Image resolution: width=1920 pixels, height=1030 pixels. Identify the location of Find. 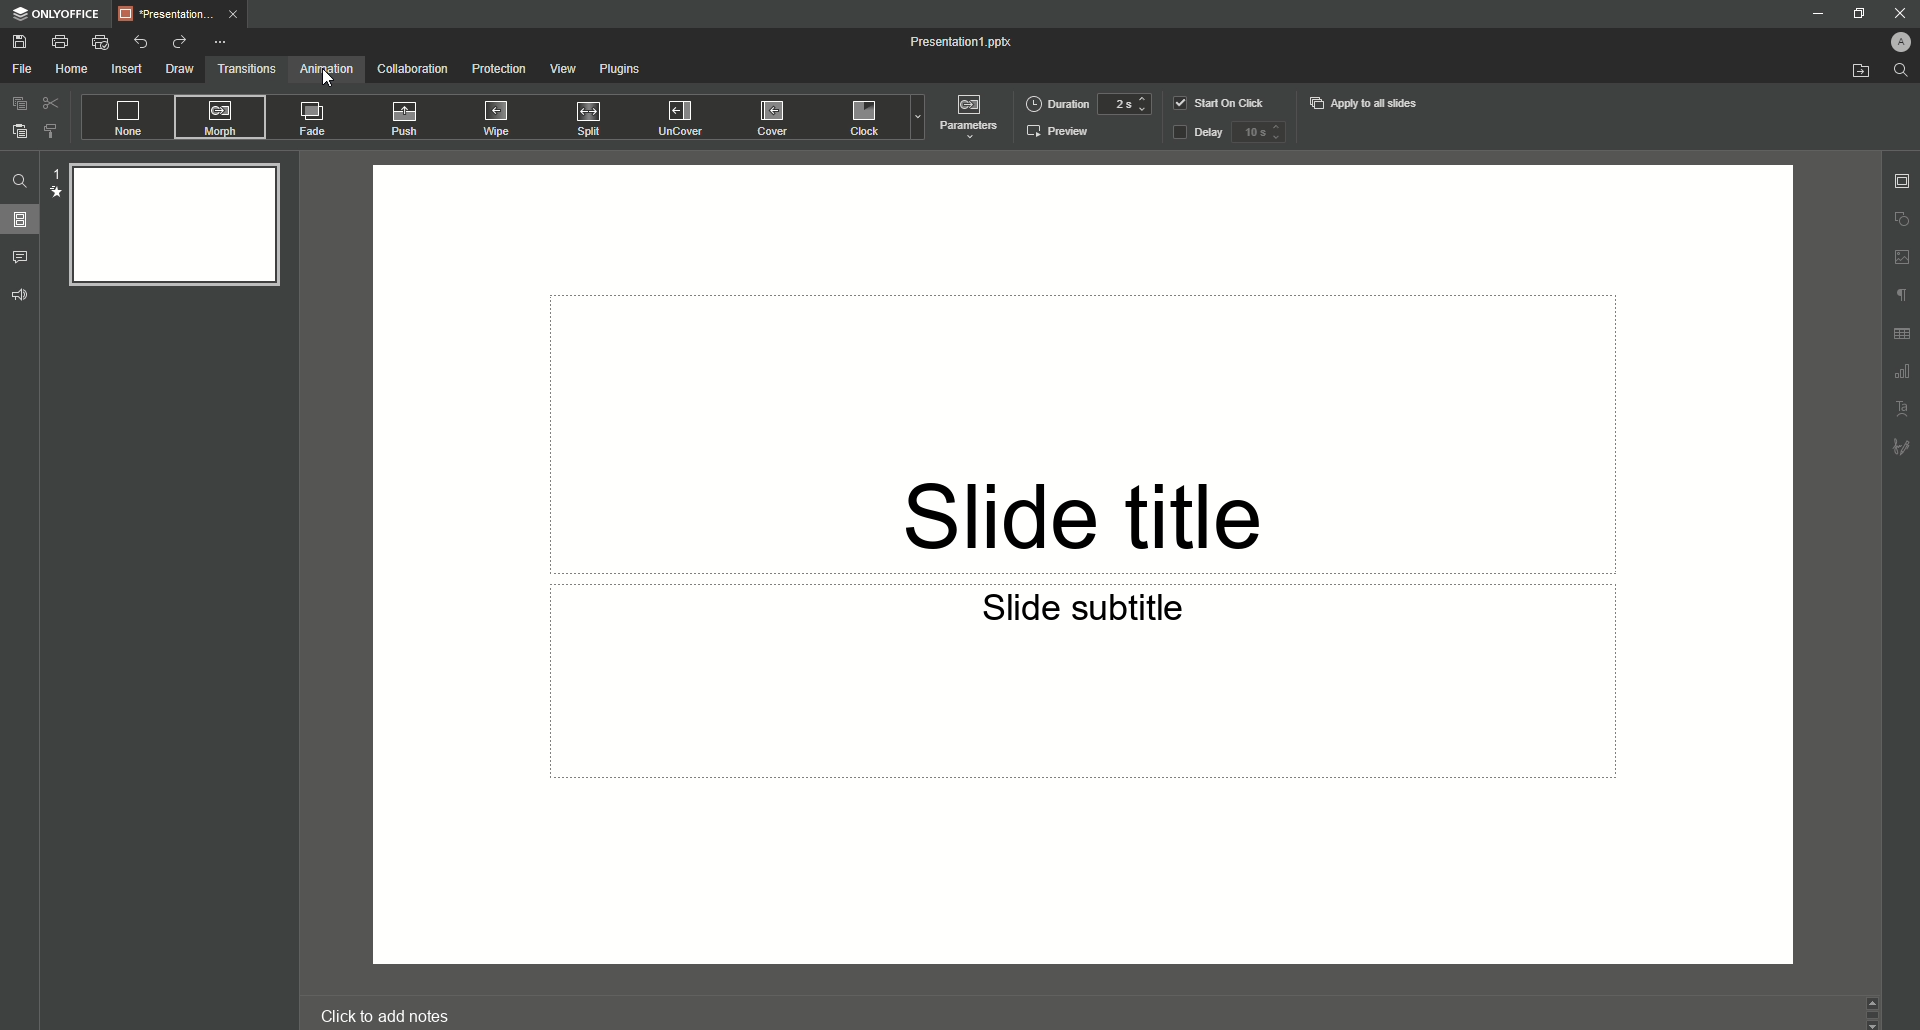
(23, 184).